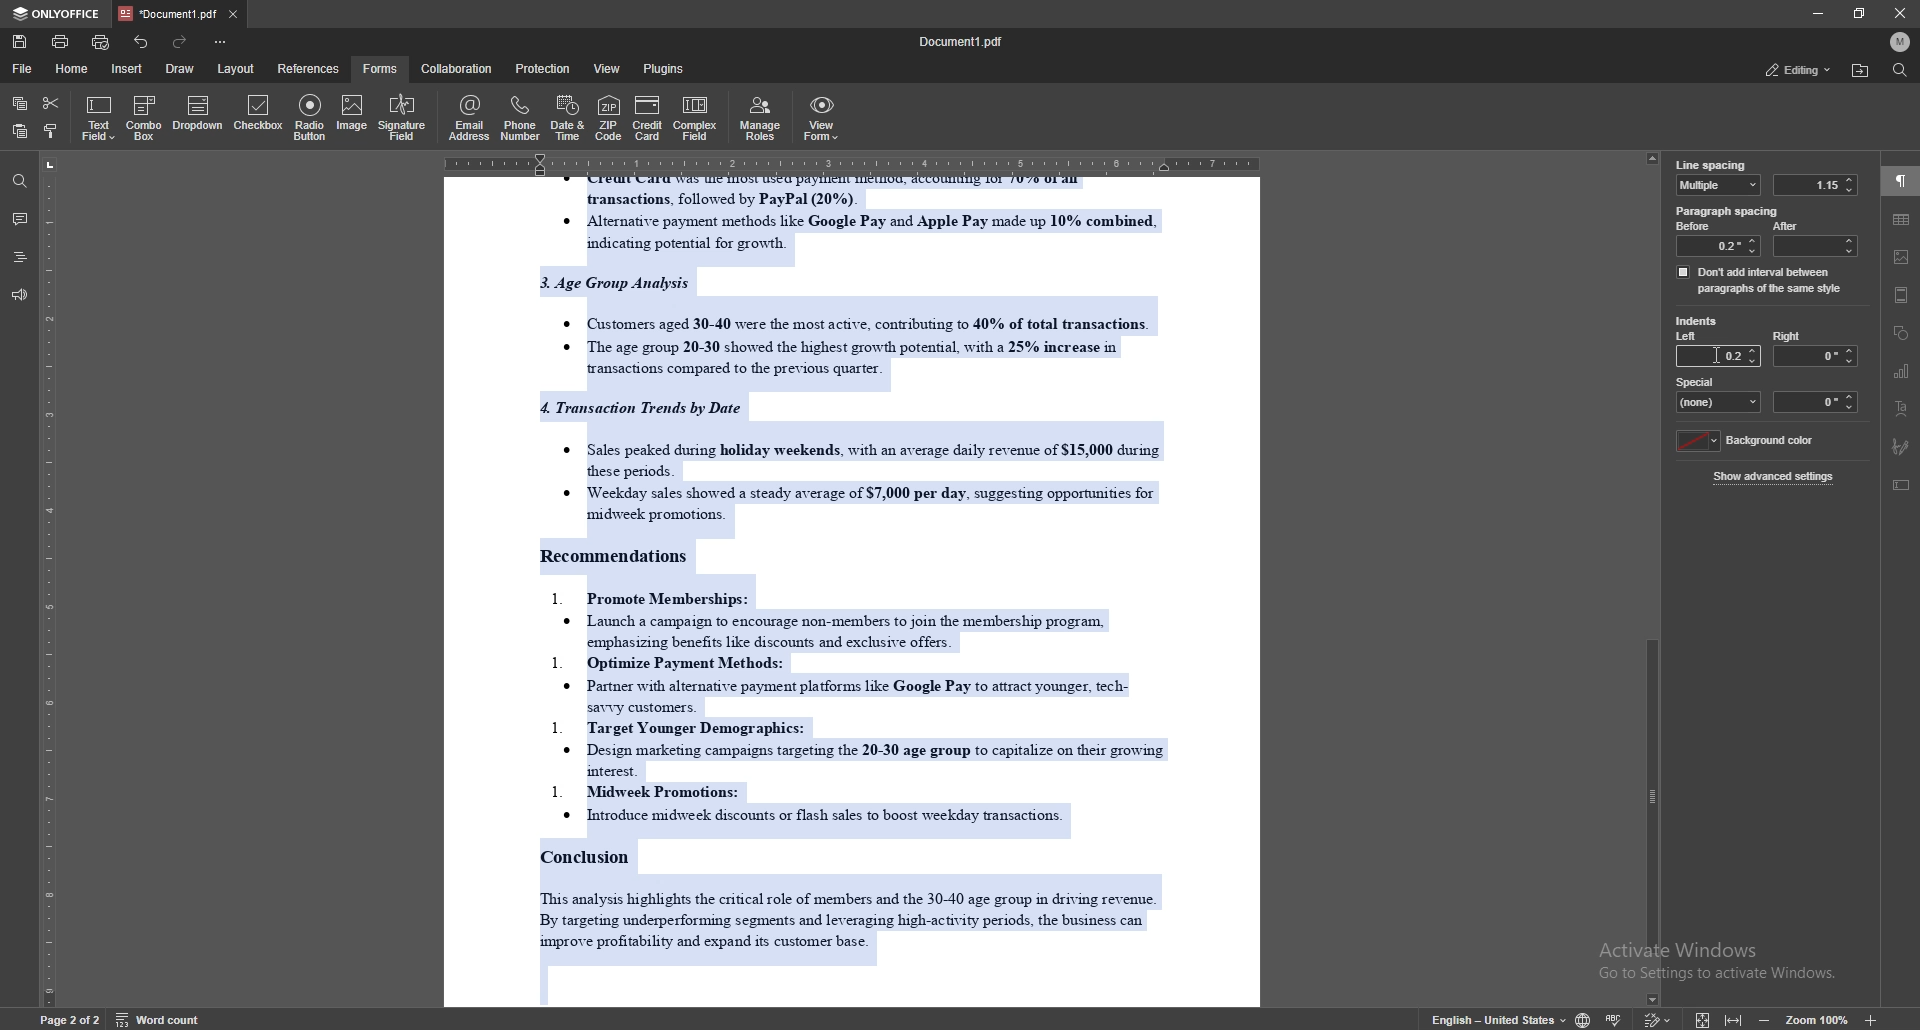  What do you see at coordinates (1584, 1018) in the screenshot?
I see `change doc language` at bounding box center [1584, 1018].